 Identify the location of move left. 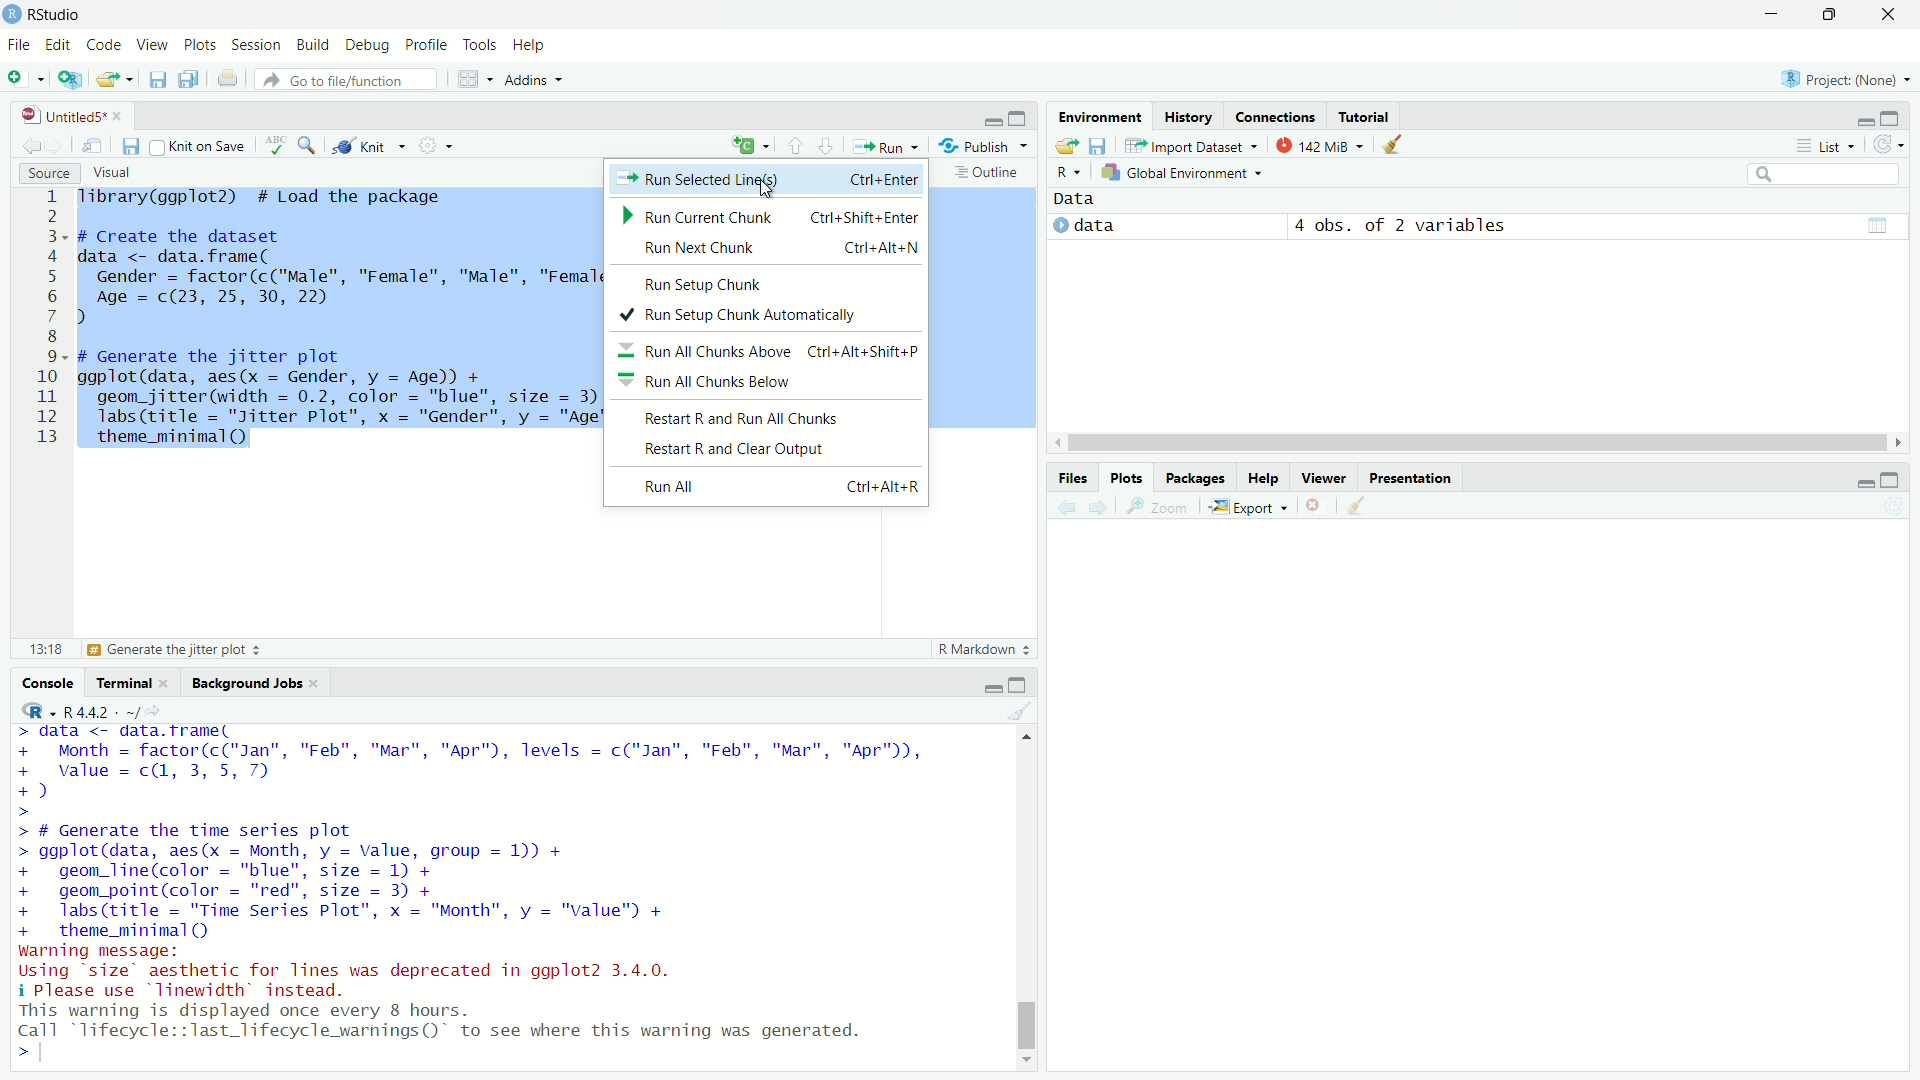
(1060, 444).